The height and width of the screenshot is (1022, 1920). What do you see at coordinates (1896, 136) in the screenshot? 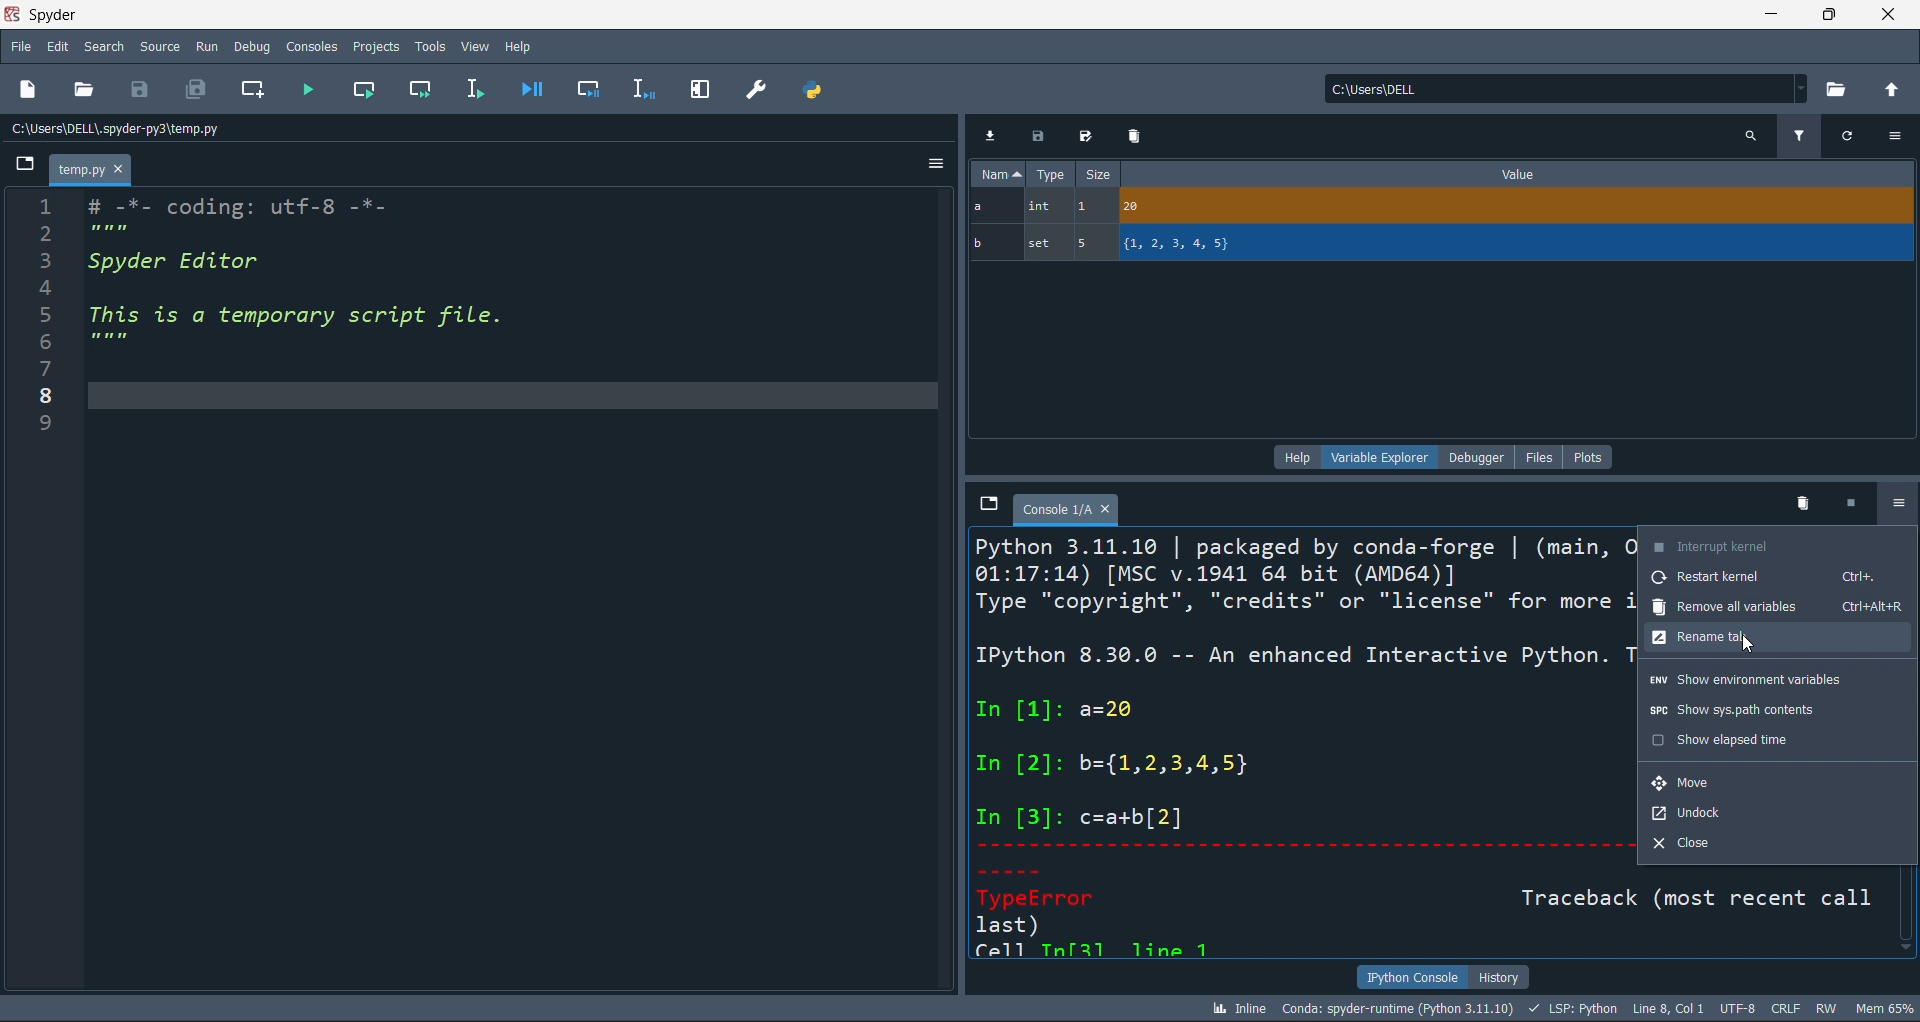
I see `options` at bounding box center [1896, 136].